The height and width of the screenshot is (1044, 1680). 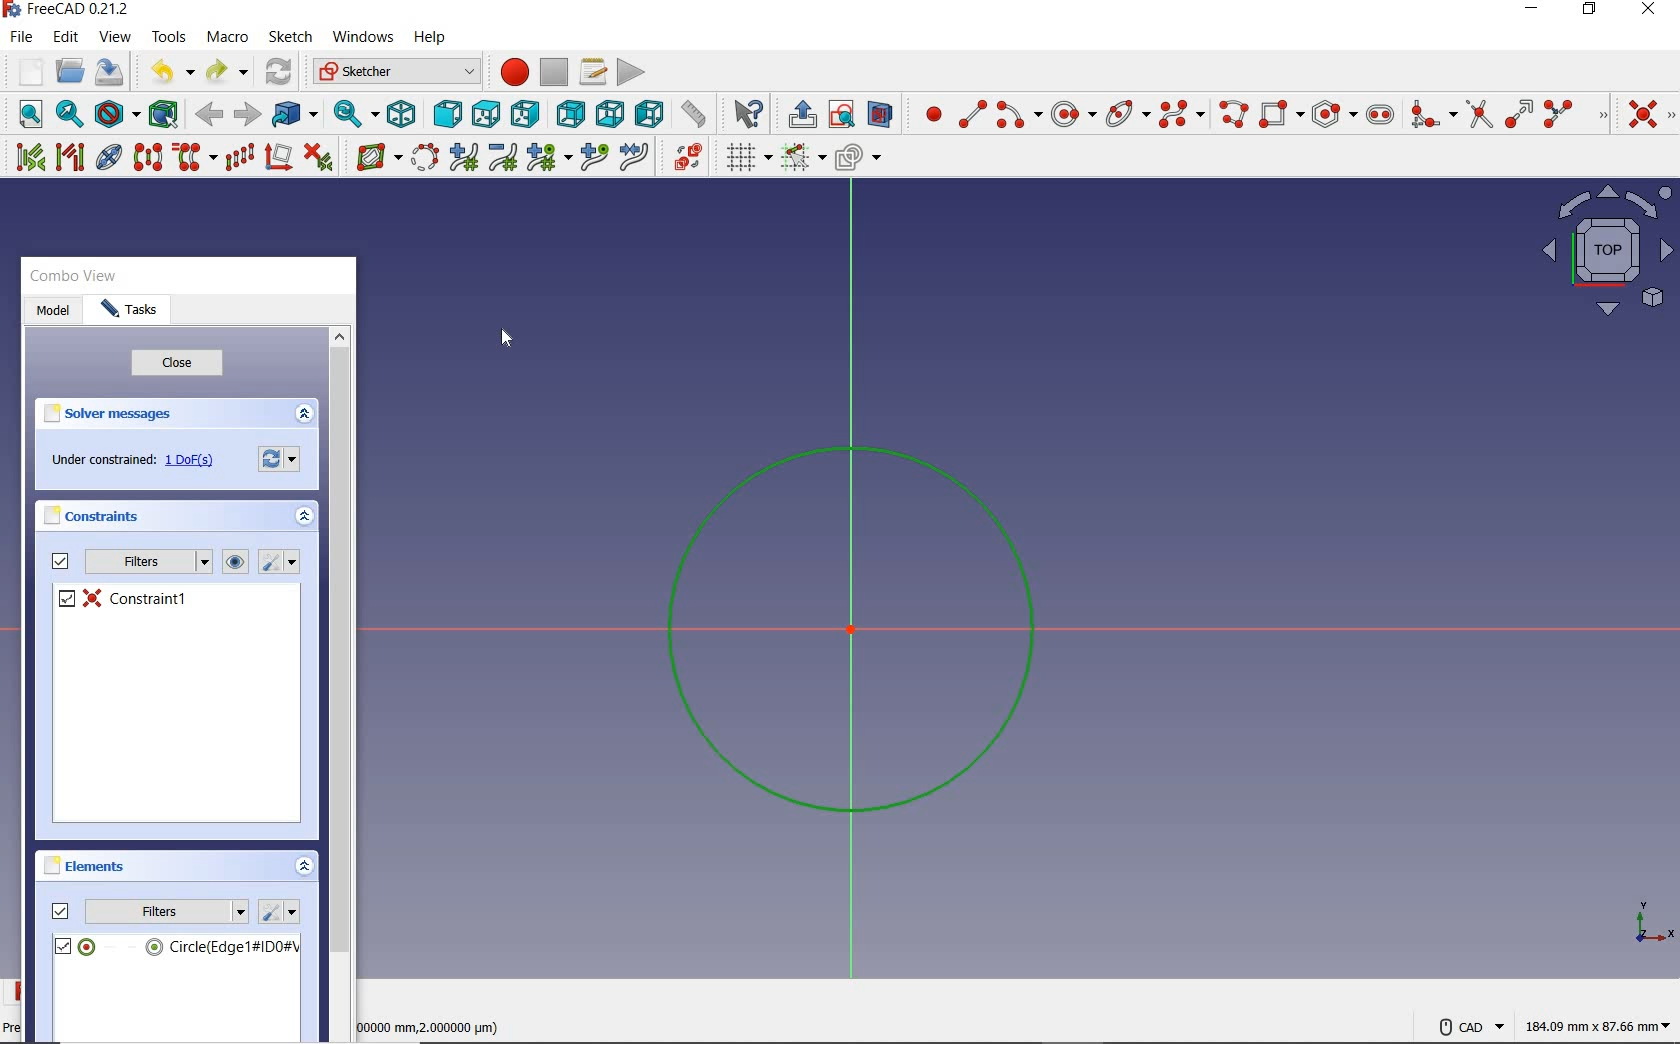 I want to click on left, so click(x=647, y=112).